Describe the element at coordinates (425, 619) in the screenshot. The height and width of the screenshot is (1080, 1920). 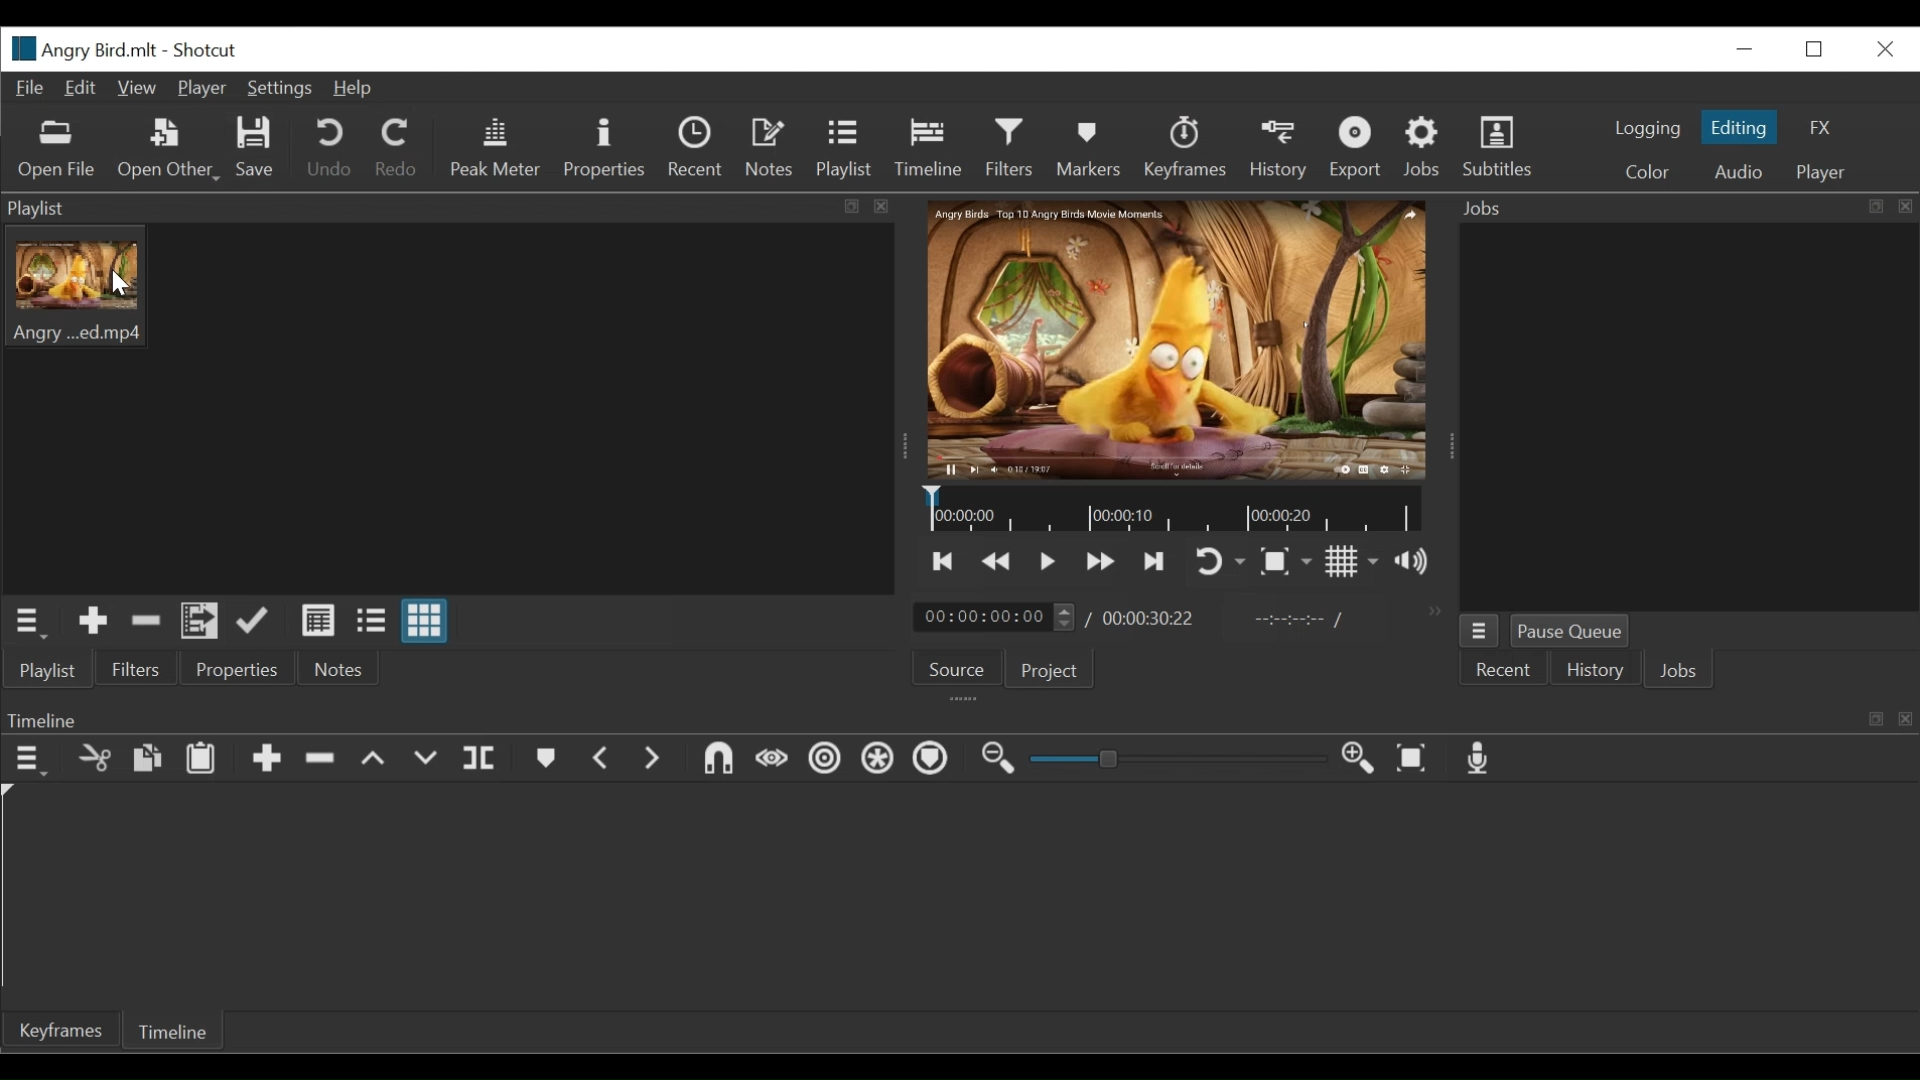
I see `View as icons` at that location.